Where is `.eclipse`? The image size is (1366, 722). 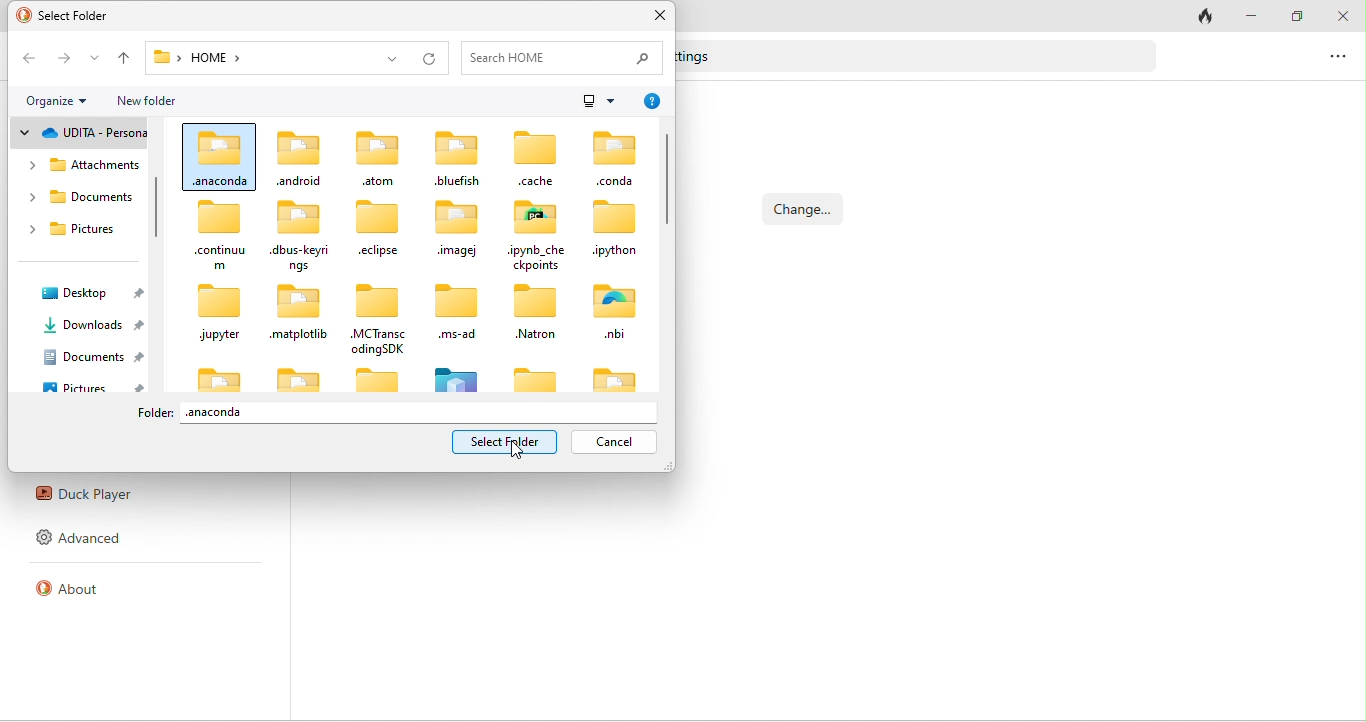 .eclipse is located at coordinates (385, 228).